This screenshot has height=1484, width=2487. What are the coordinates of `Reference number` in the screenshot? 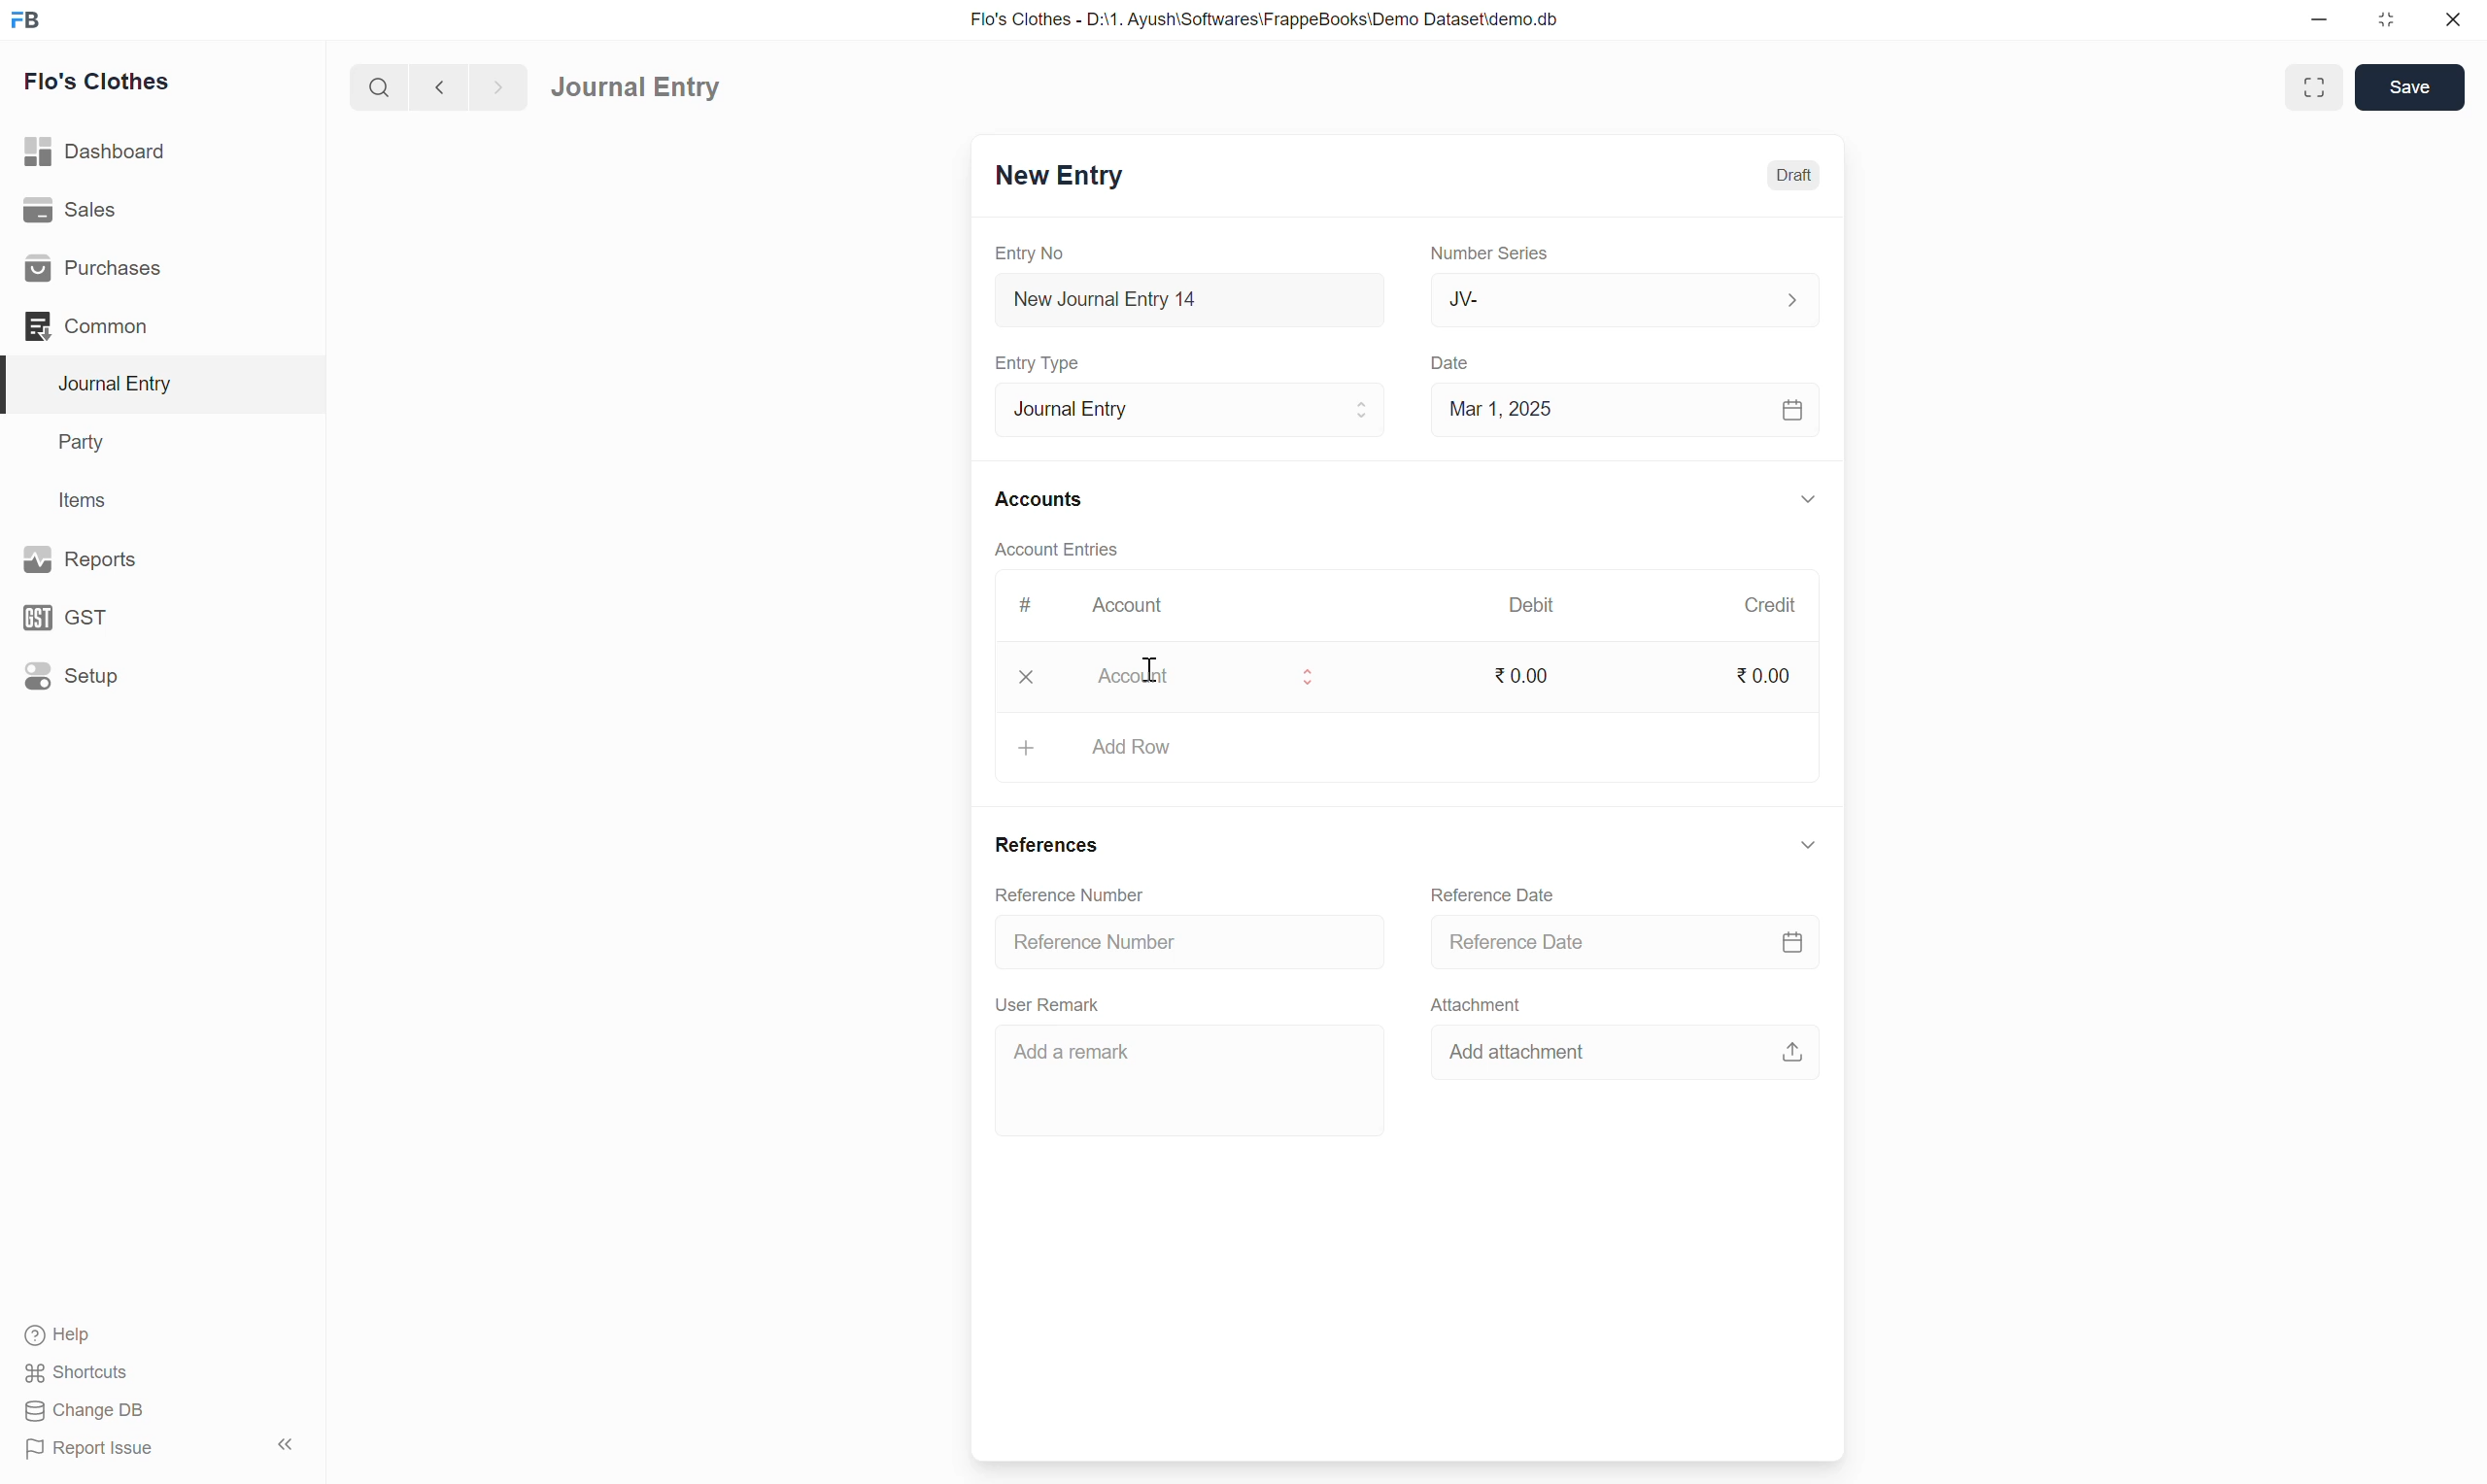 It's located at (1090, 894).